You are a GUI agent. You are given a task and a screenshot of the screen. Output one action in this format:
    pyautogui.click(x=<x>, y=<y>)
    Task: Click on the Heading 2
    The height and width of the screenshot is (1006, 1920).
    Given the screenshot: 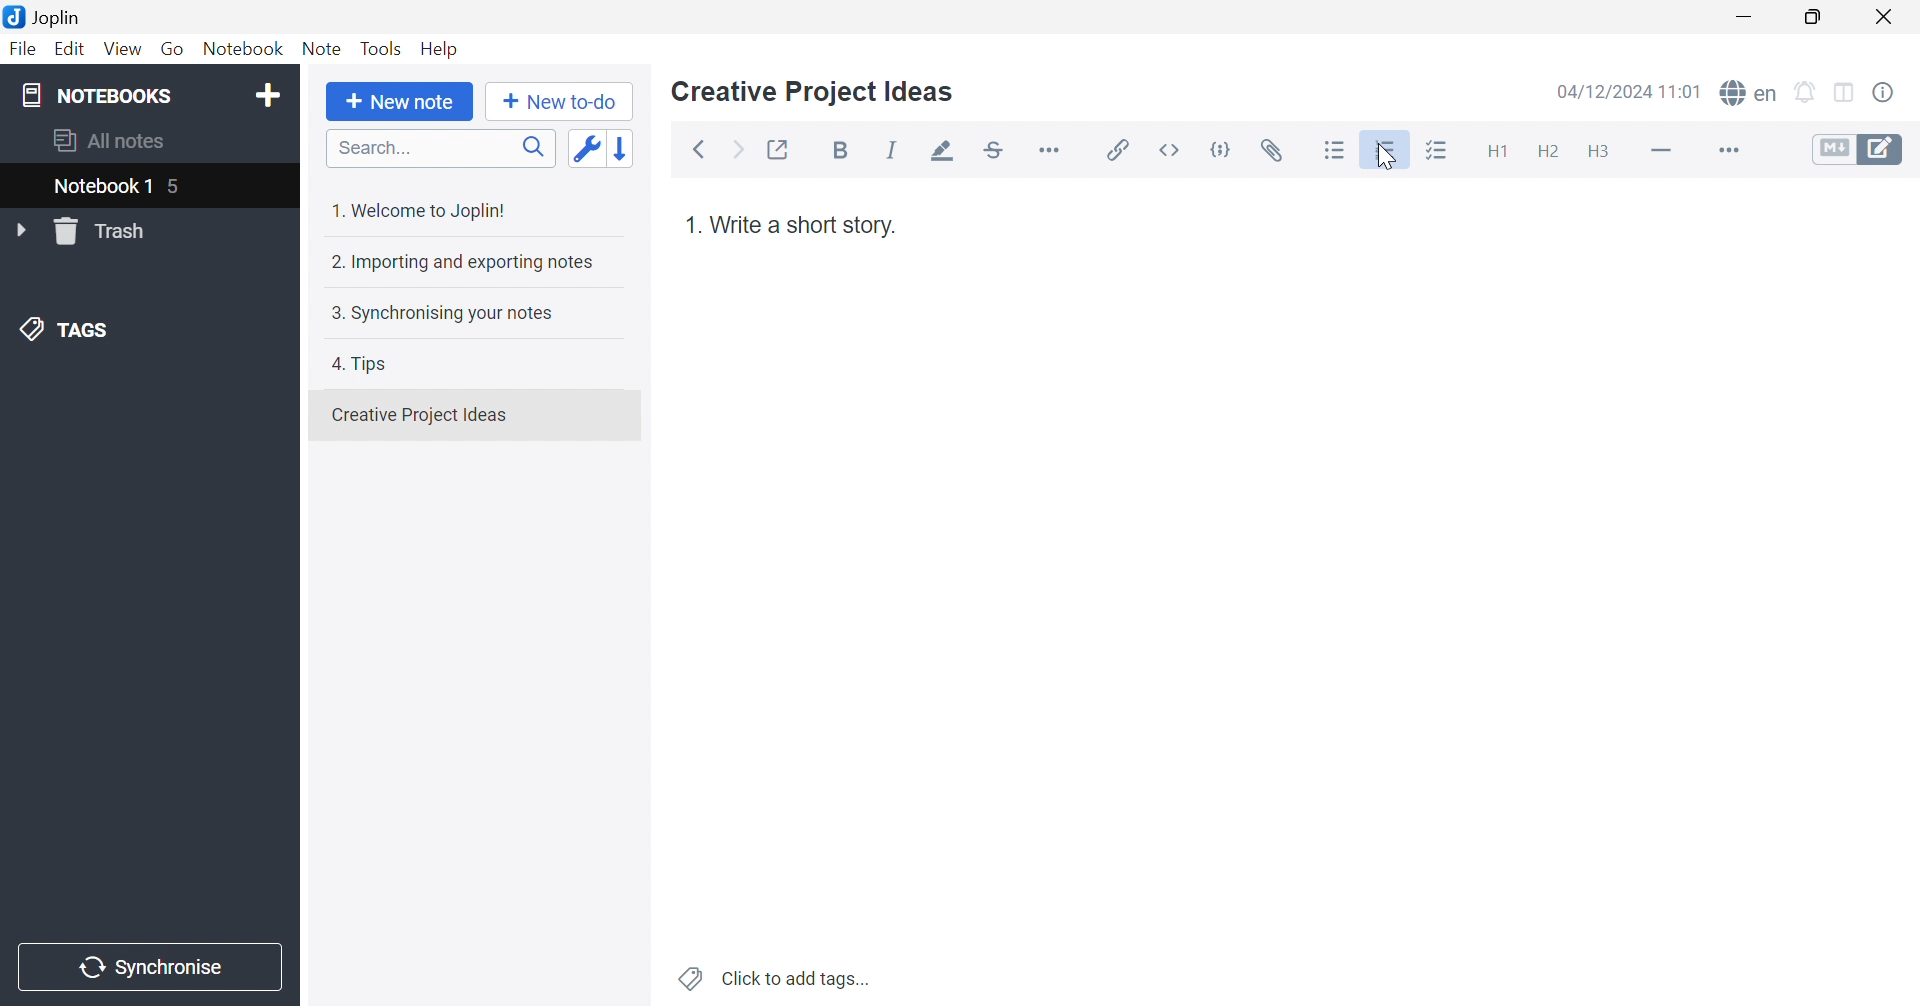 What is the action you would take?
    pyautogui.click(x=1550, y=154)
    